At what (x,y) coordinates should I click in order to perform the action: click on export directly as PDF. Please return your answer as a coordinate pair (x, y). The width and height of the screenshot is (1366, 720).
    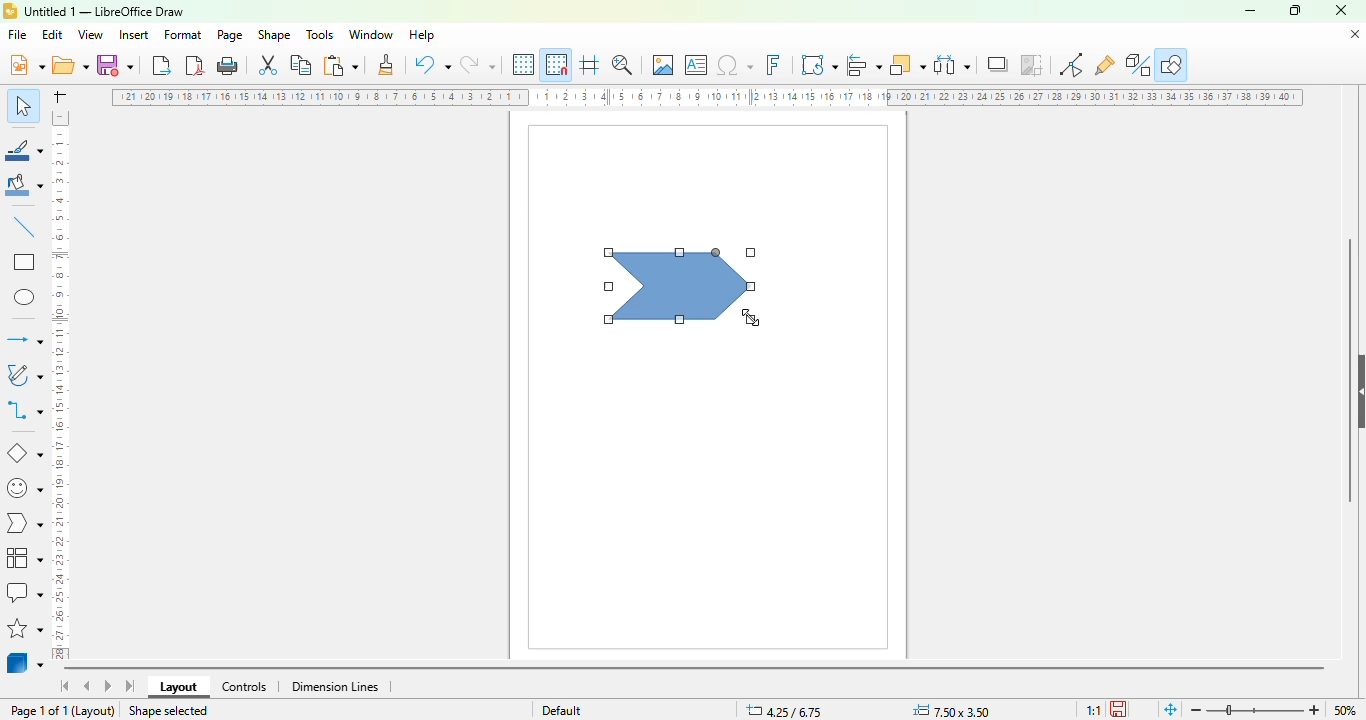
    Looking at the image, I should click on (195, 65).